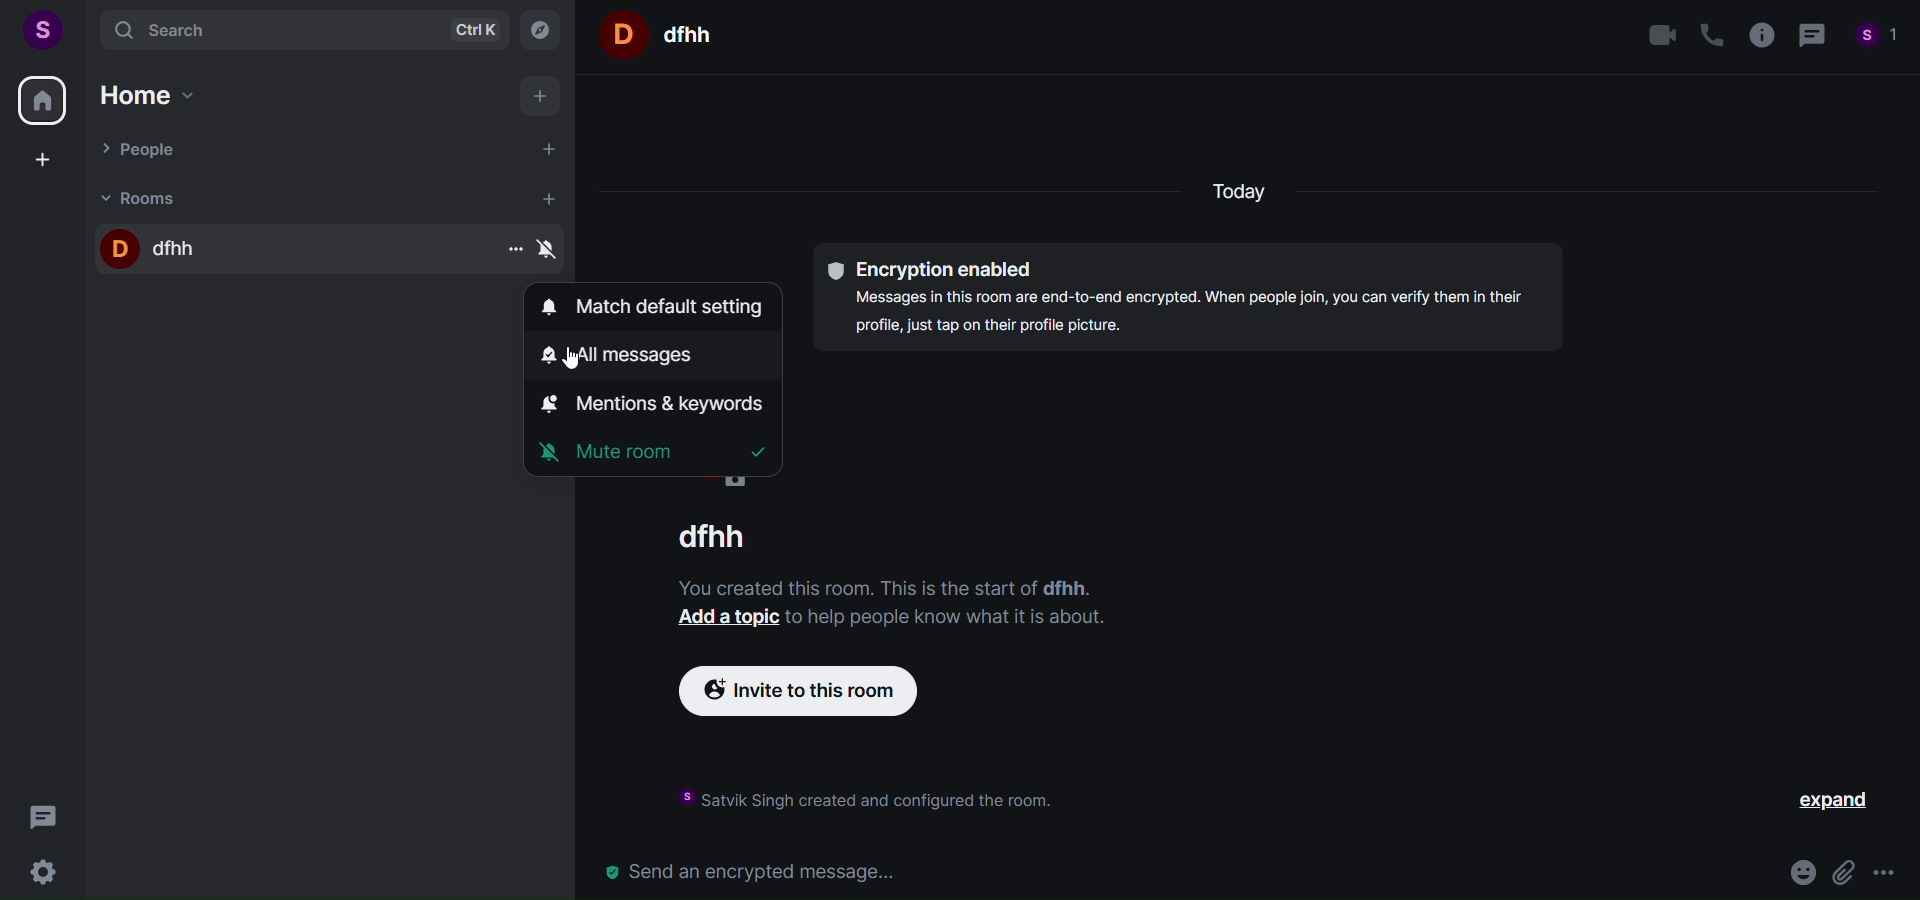 The width and height of the screenshot is (1920, 900). Describe the element at coordinates (1831, 800) in the screenshot. I see `expand` at that location.